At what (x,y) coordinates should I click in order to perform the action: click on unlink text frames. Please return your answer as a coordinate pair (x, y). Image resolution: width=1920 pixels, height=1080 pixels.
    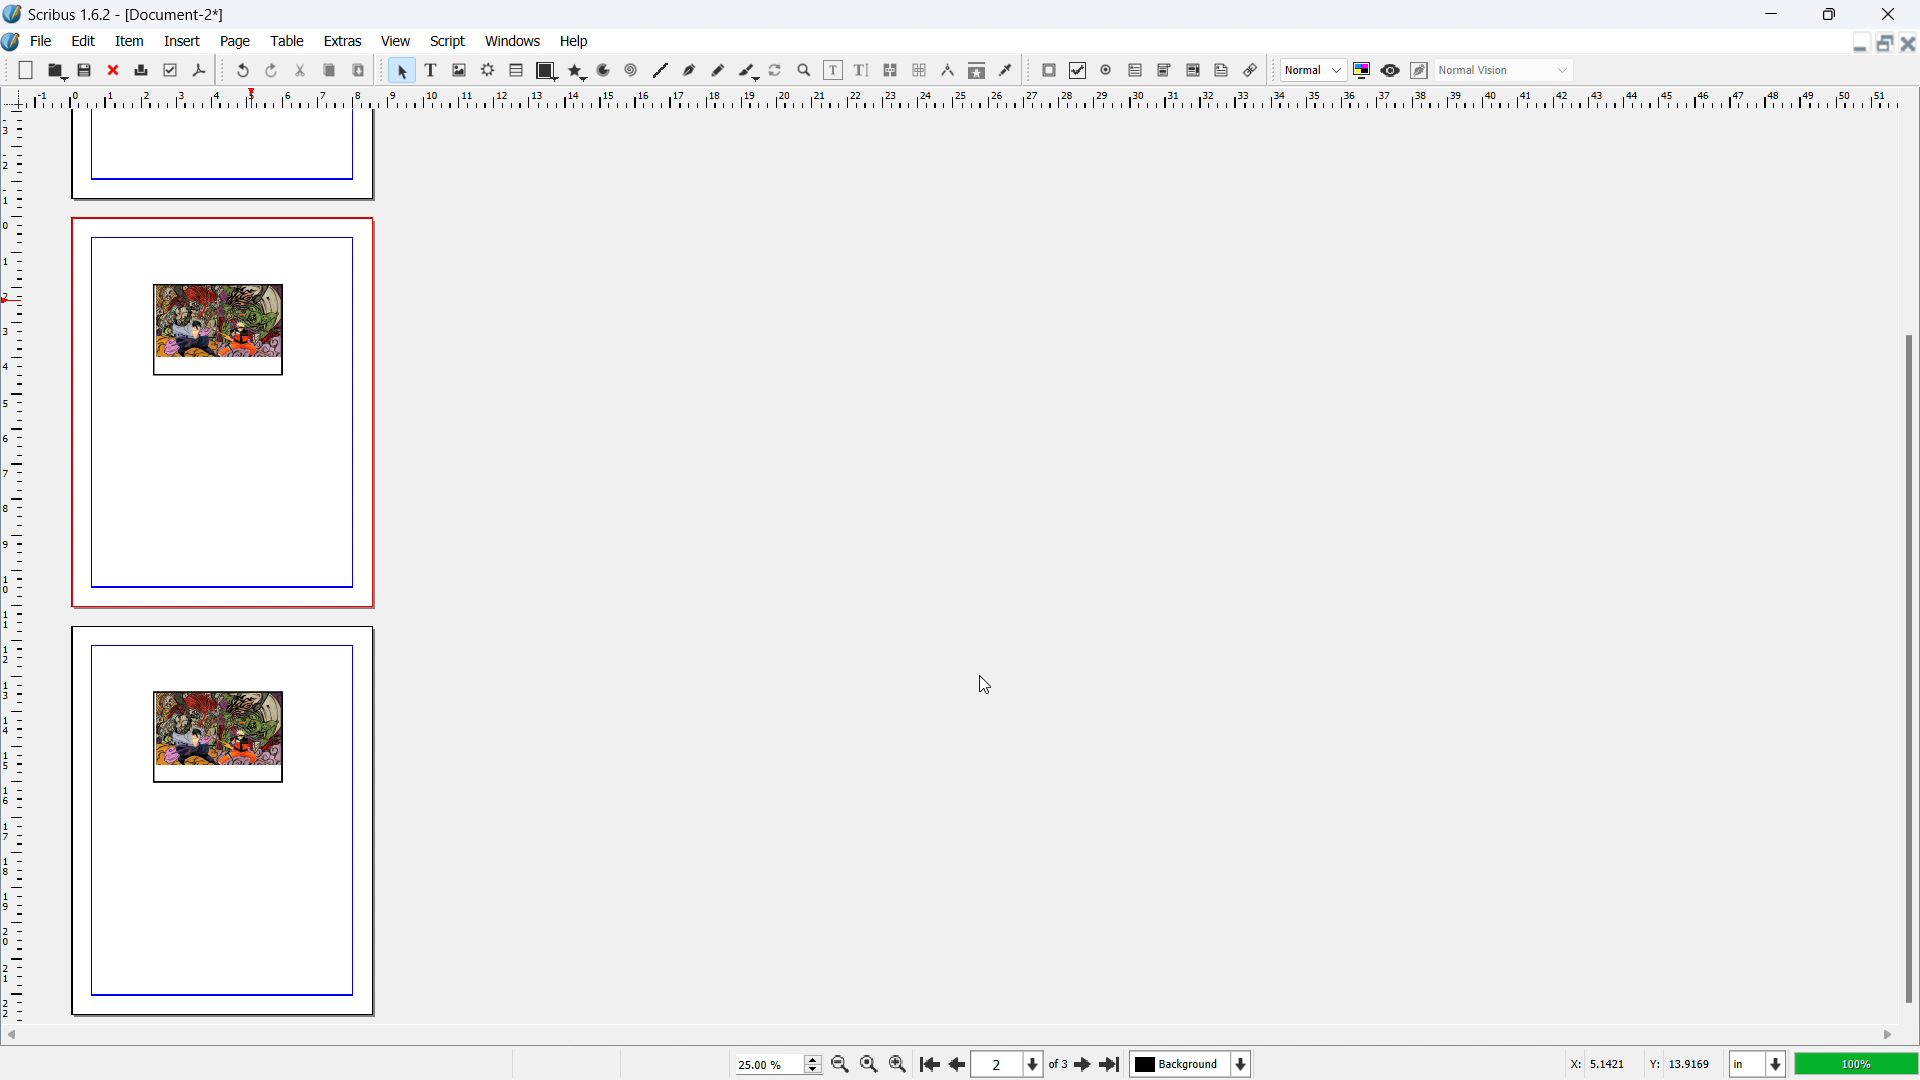
    Looking at the image, I should click on (919, 71).